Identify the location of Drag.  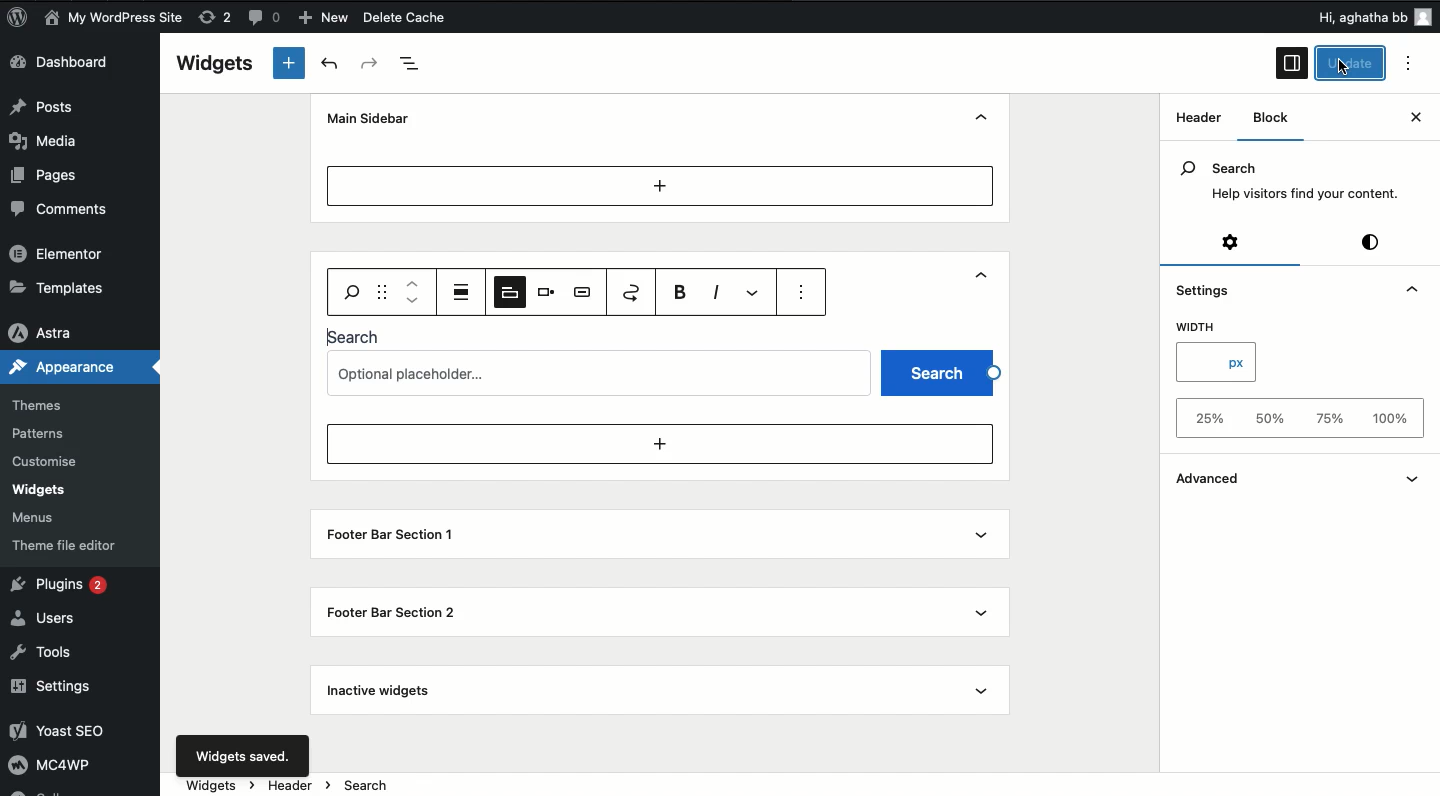
(383, 291).